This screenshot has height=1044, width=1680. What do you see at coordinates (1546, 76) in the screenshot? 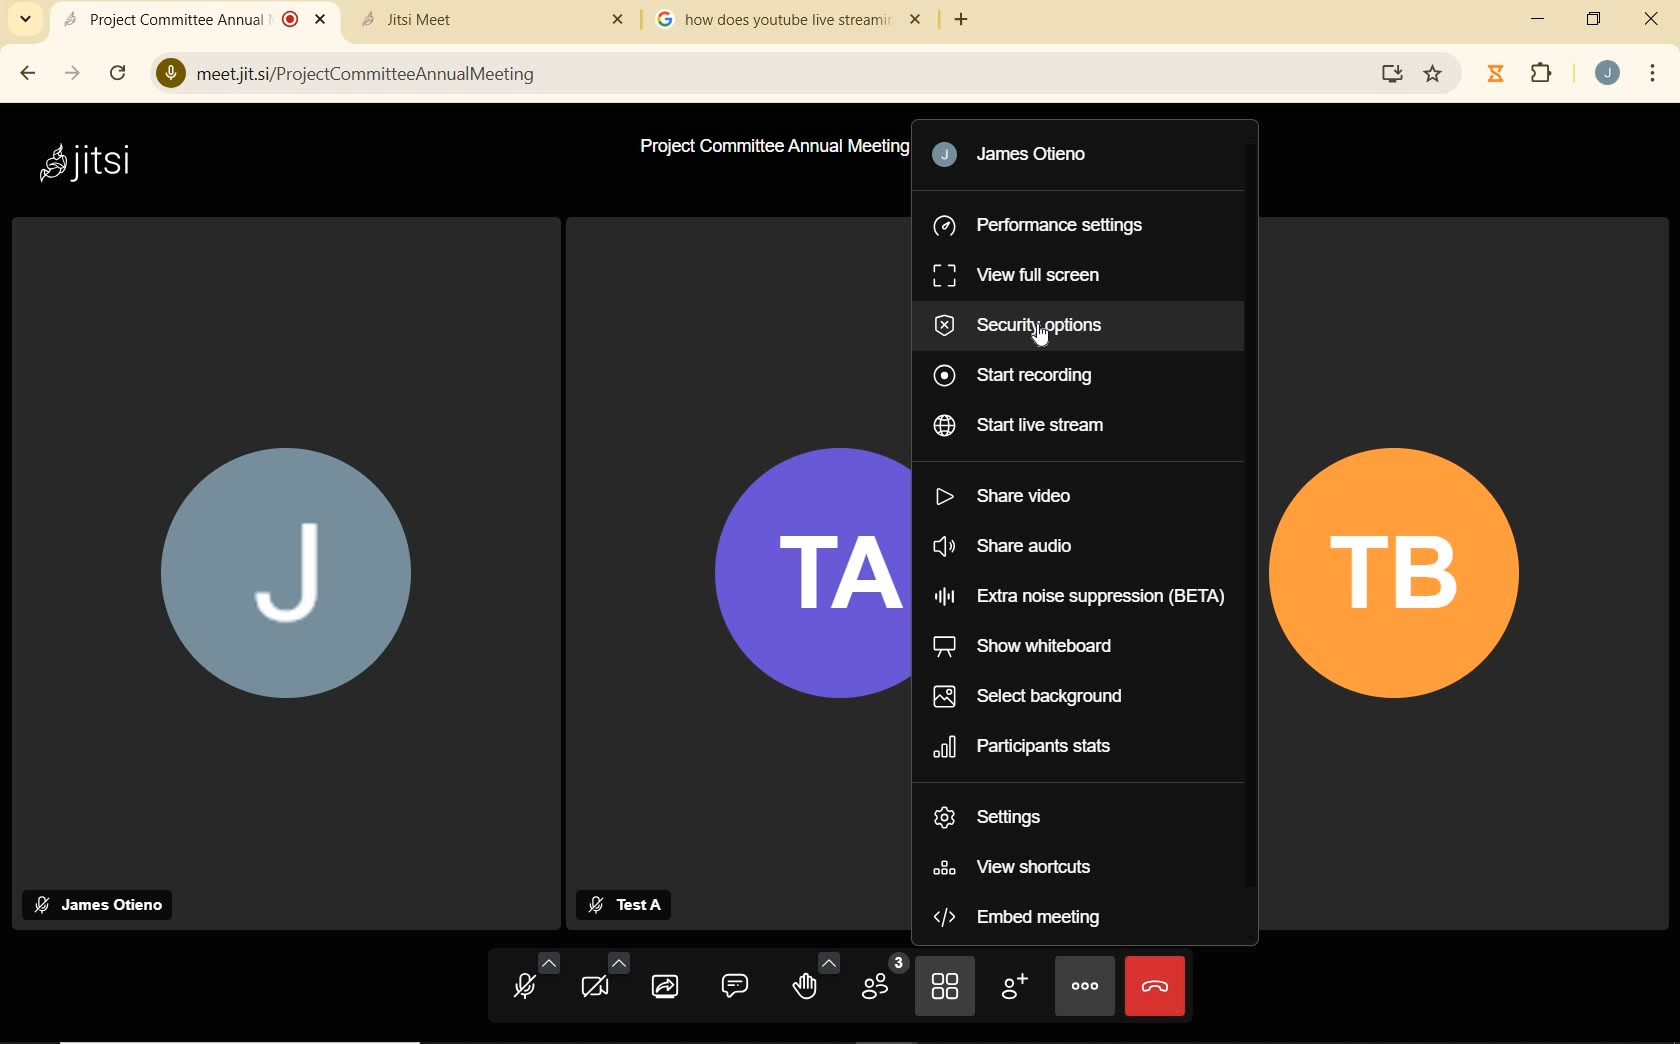
I see `EXTENSIONS` at bounding box center [1546, 76].